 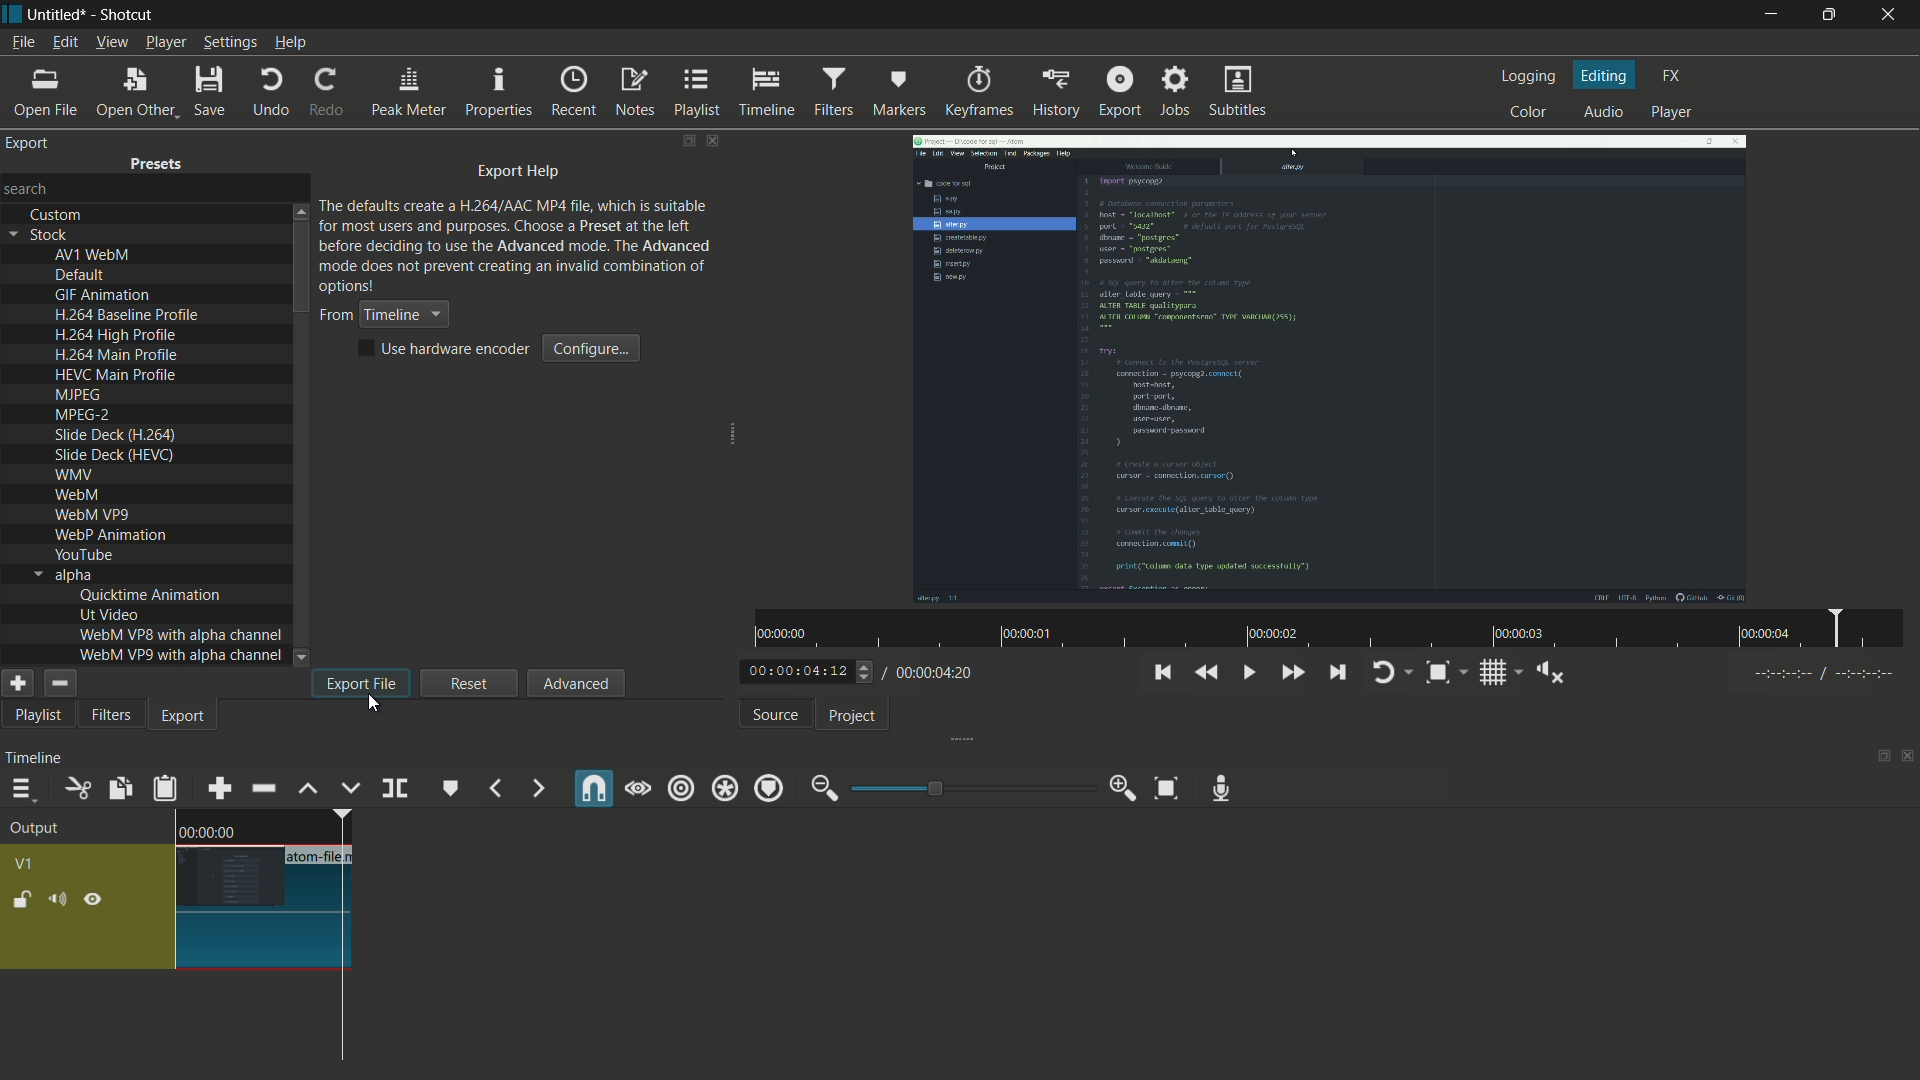 What do you see at coordinates (1178, 92) in the screenshot?
I see `jobs` at bounding box center [1178, 92].